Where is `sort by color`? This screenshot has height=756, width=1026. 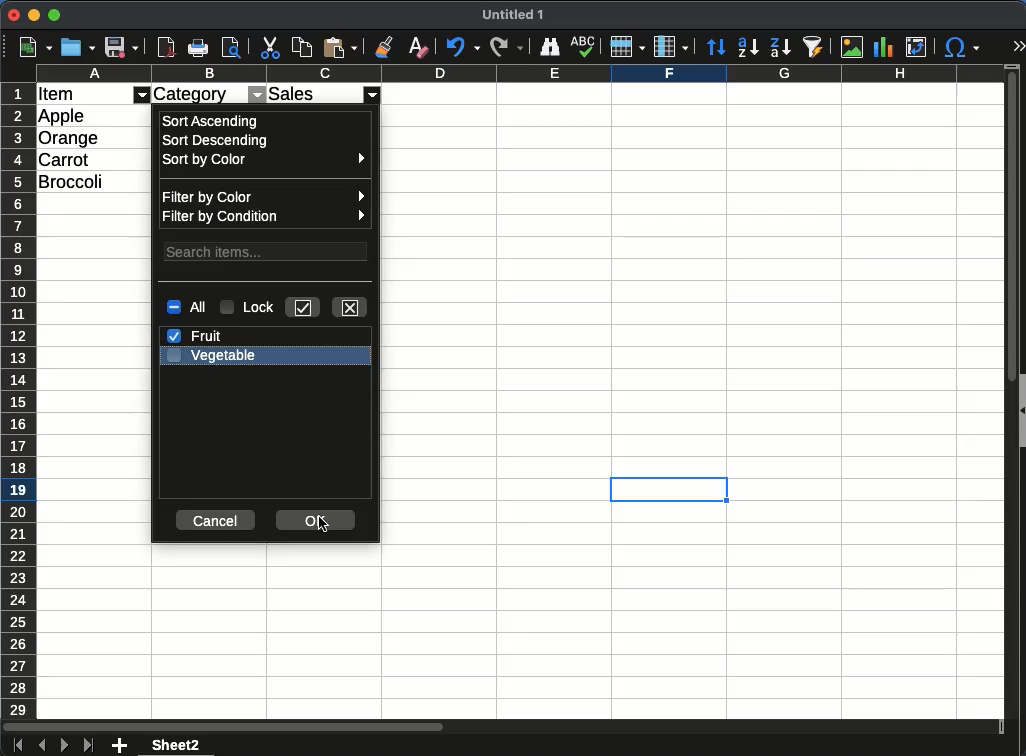
sort by color is located at coordinates (264, 159).